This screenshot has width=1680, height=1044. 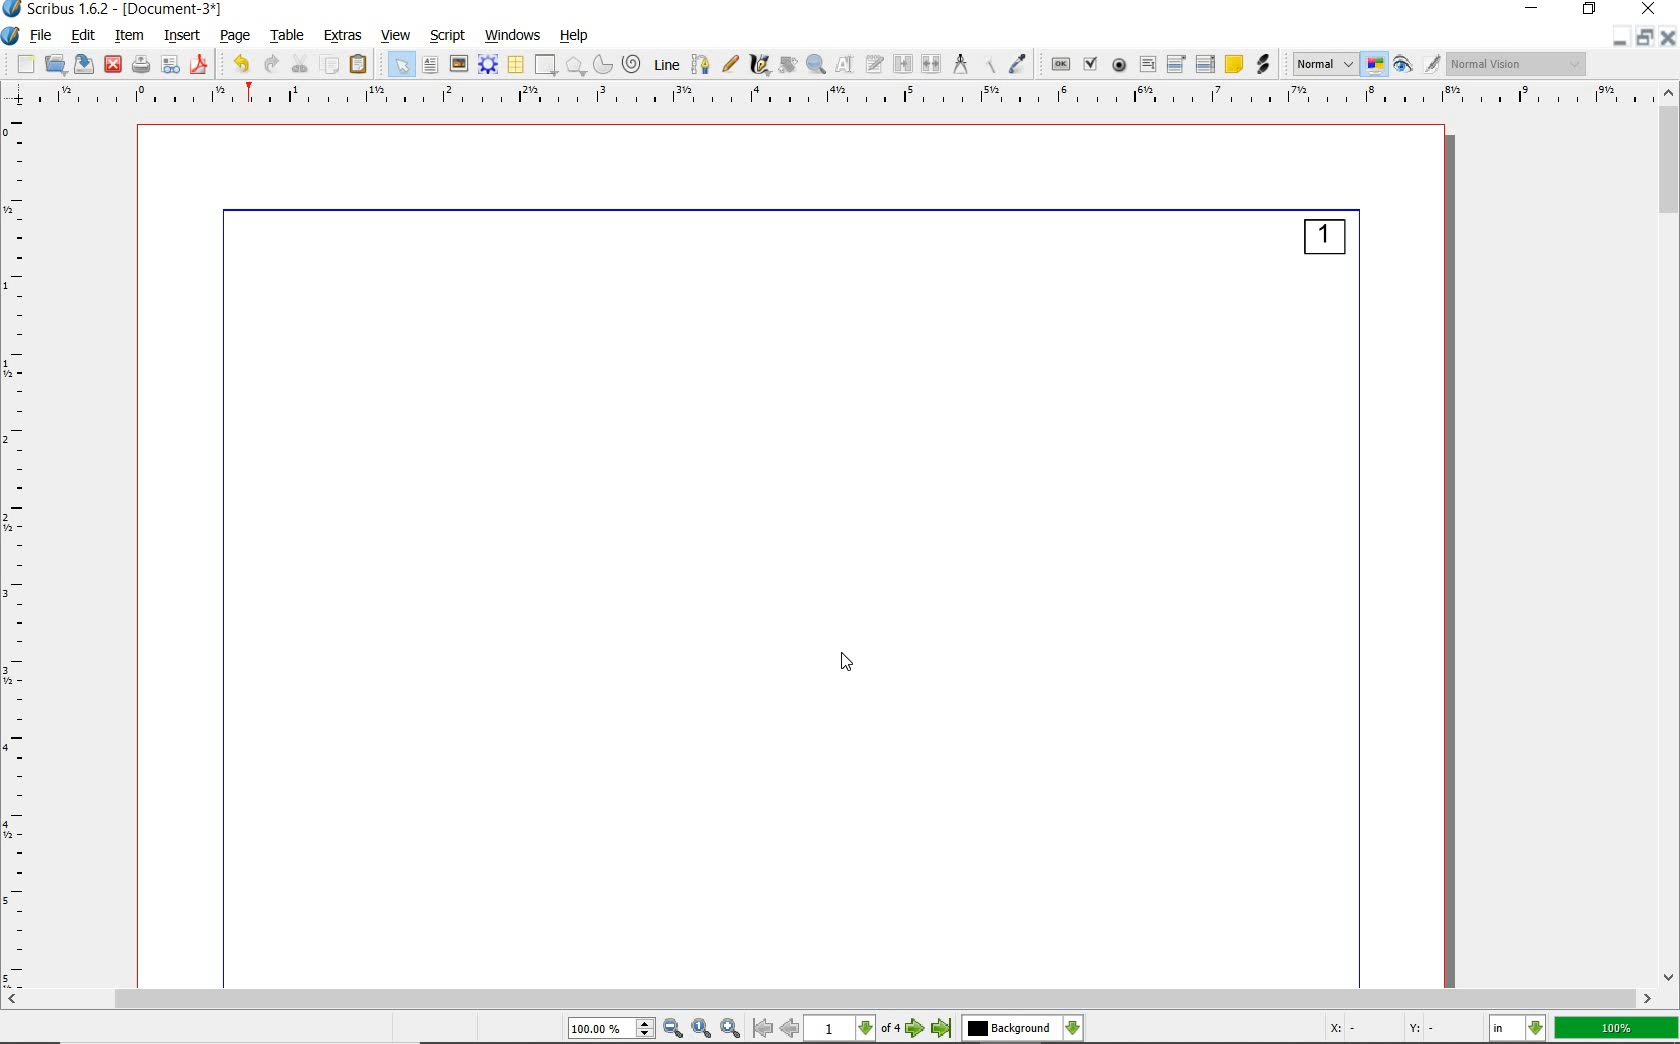 I want to click on select, so click(x=400, y=64).